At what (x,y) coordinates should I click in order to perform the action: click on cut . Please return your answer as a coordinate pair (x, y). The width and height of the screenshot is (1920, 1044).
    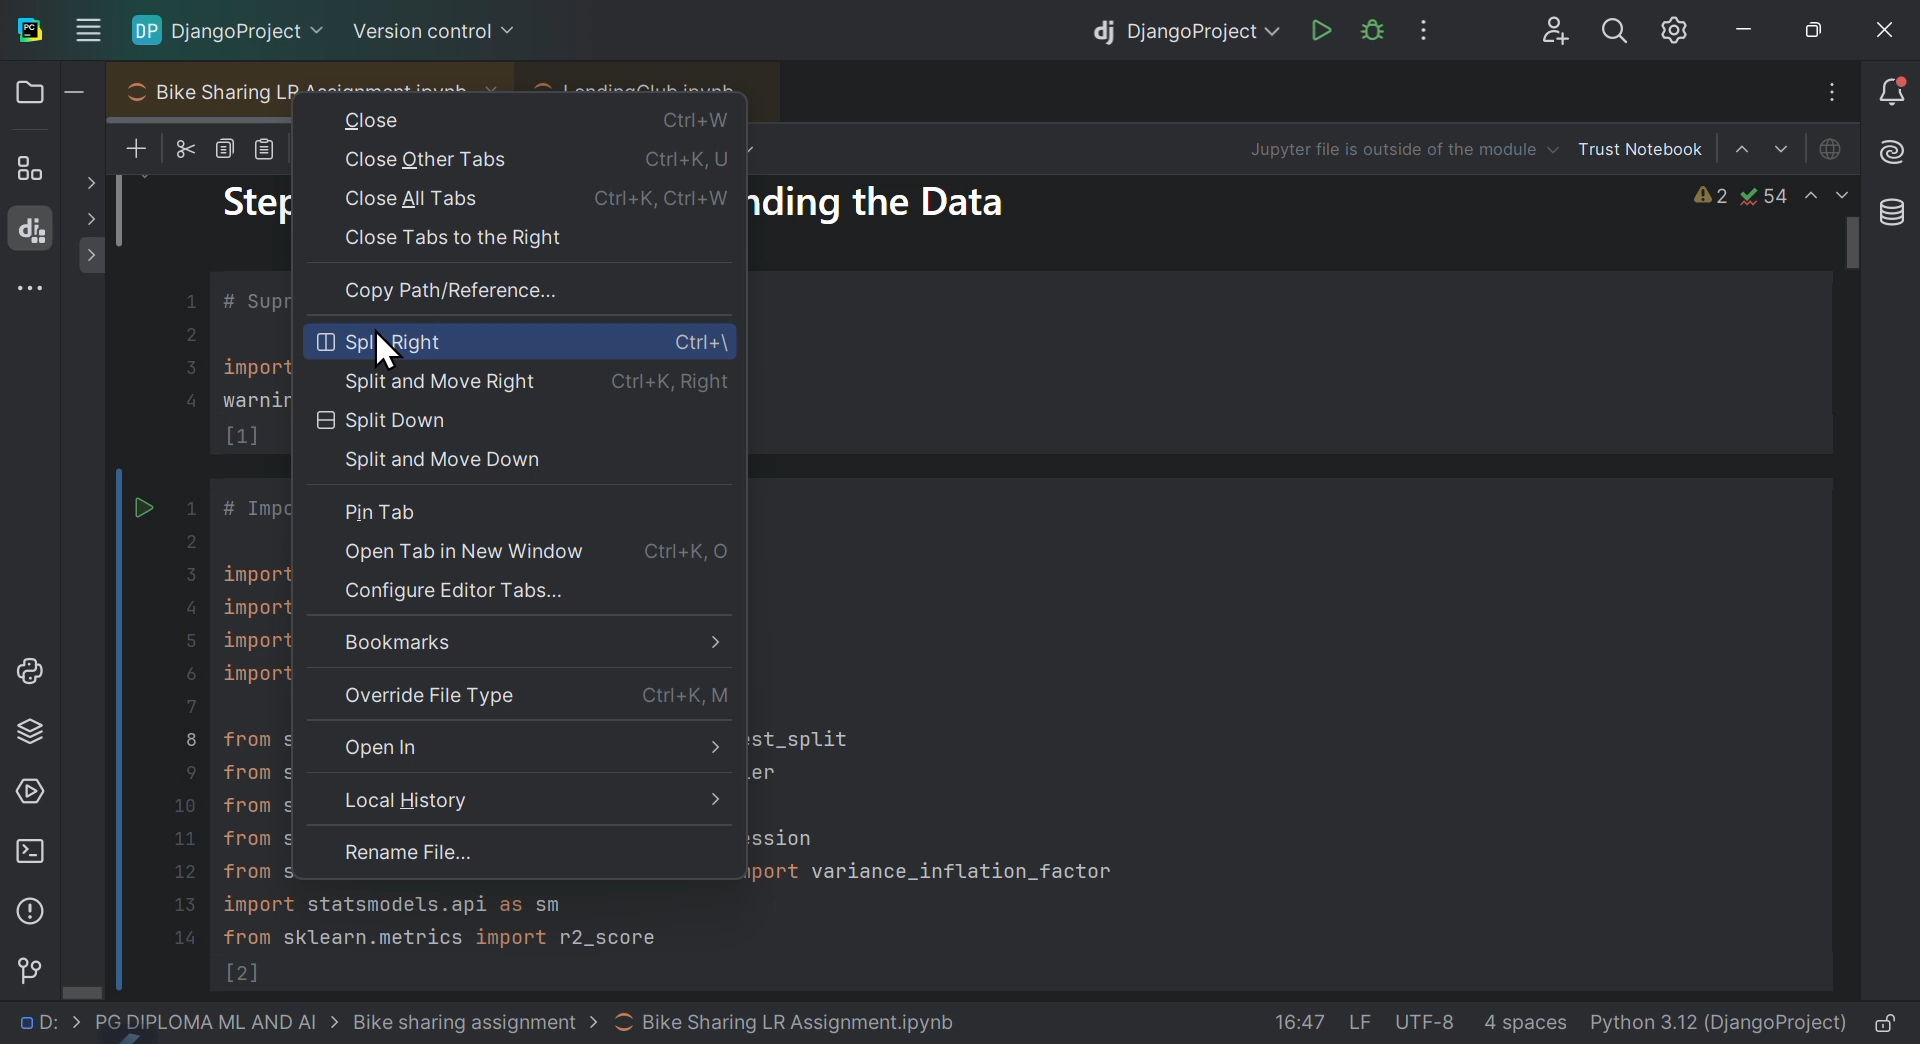
    Looking at the image, I should click on (185, 143).